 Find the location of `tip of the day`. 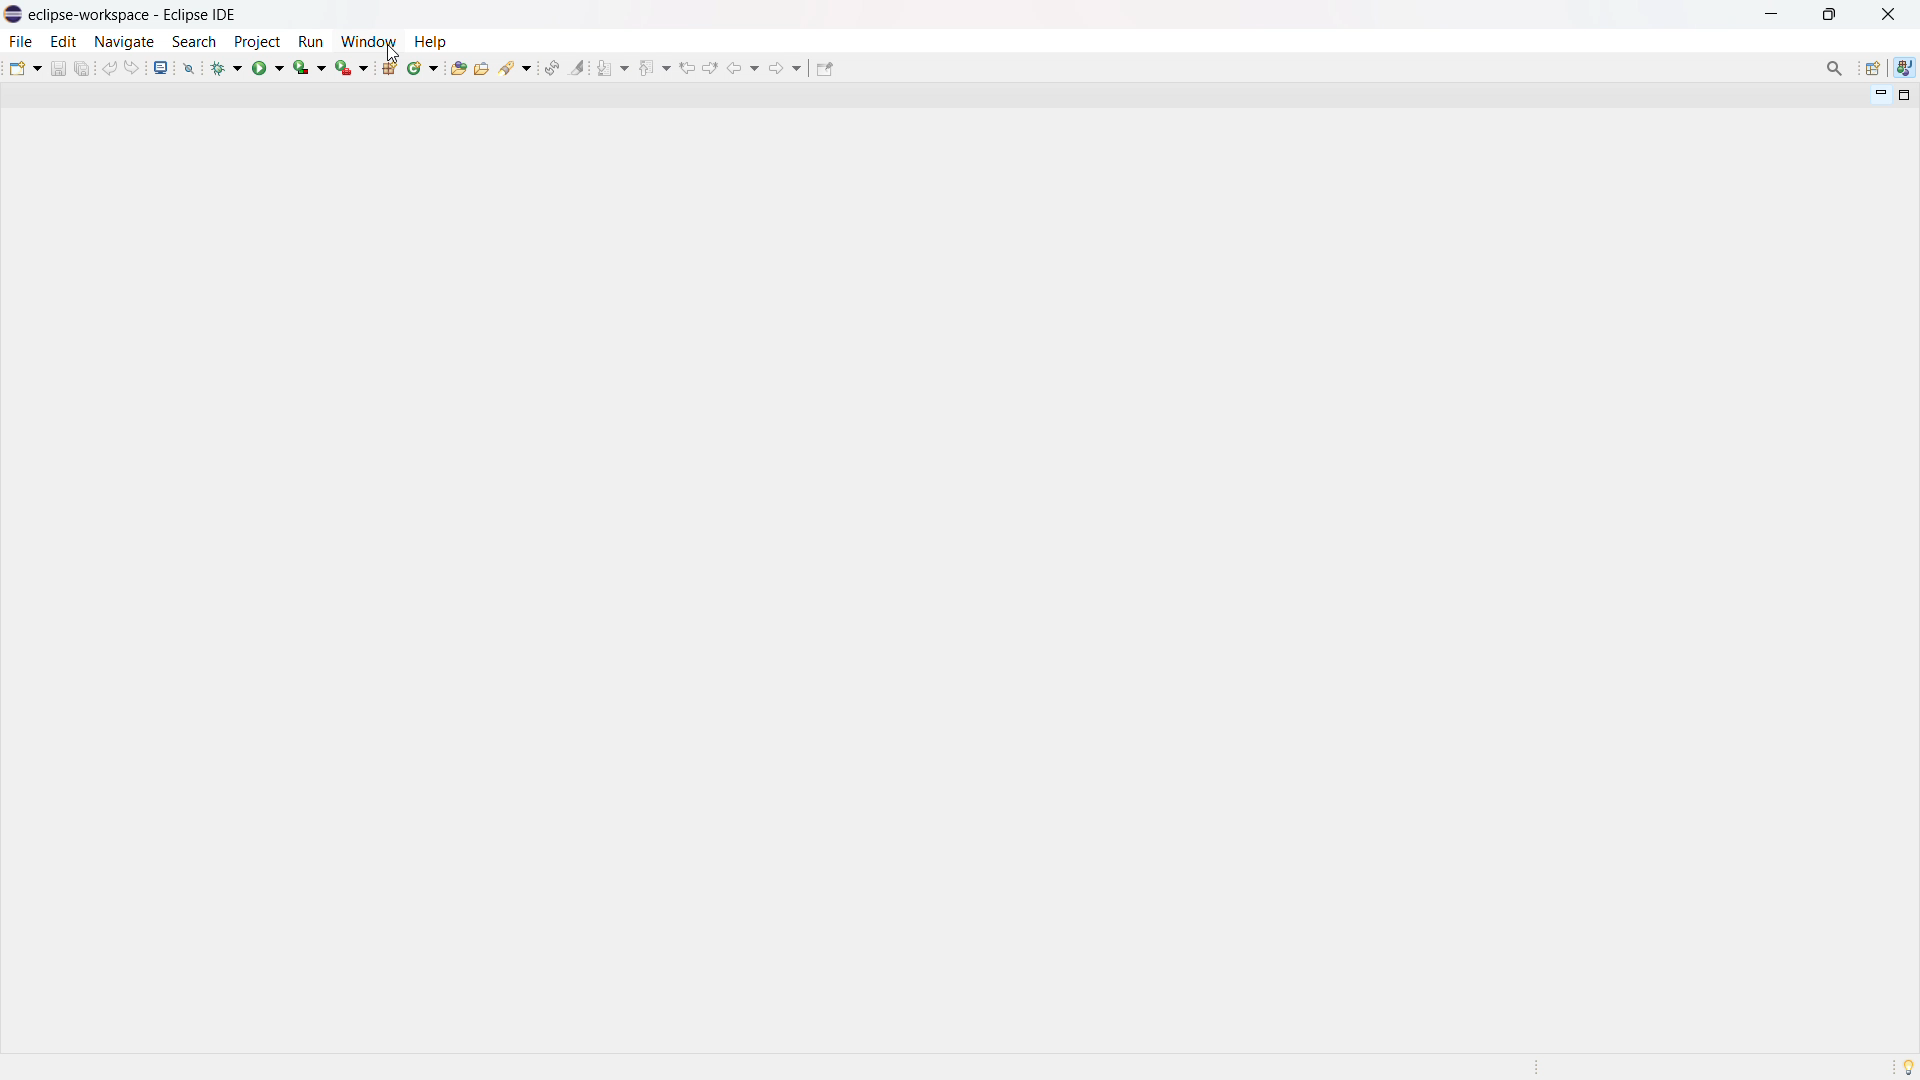

tip of the day is located at coordinates (1908, 1066).